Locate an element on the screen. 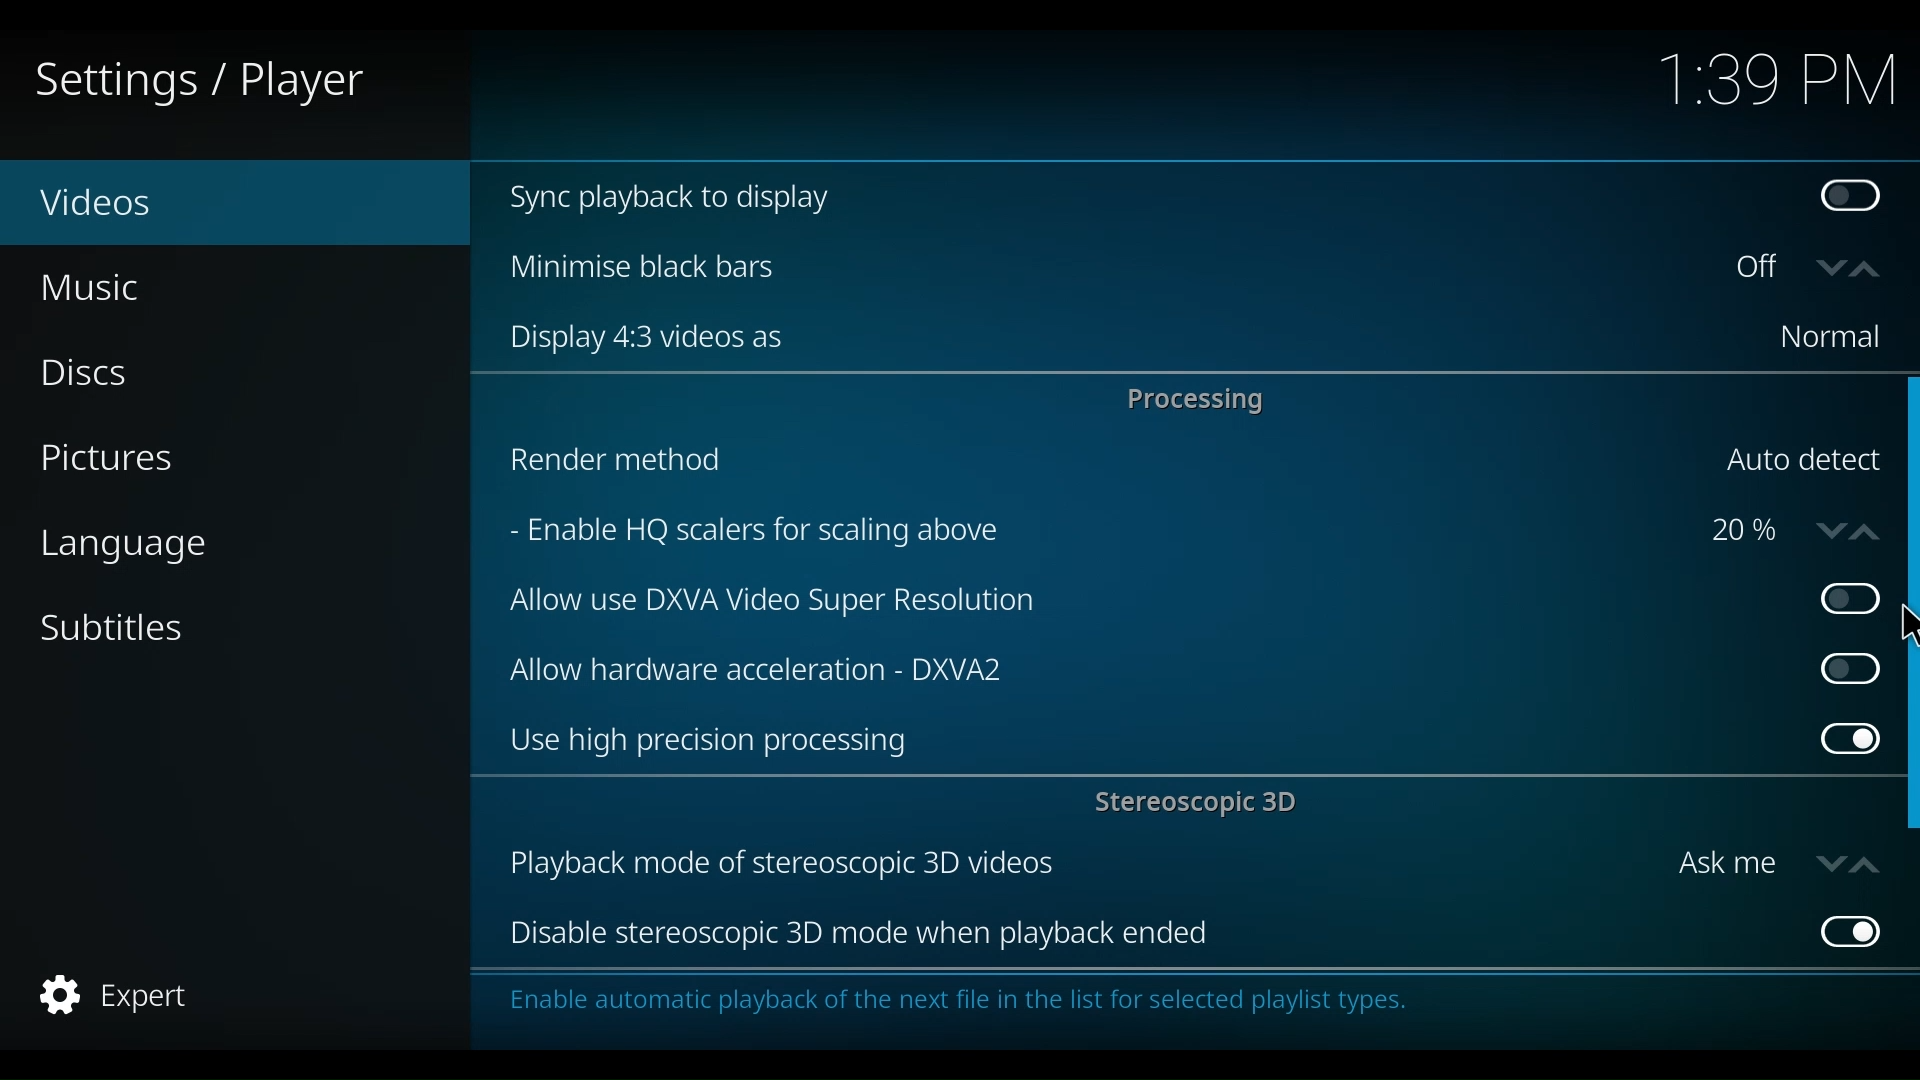 This screenshot has height=1080, width=1920. 20% is located at coordinates (1744, 532).